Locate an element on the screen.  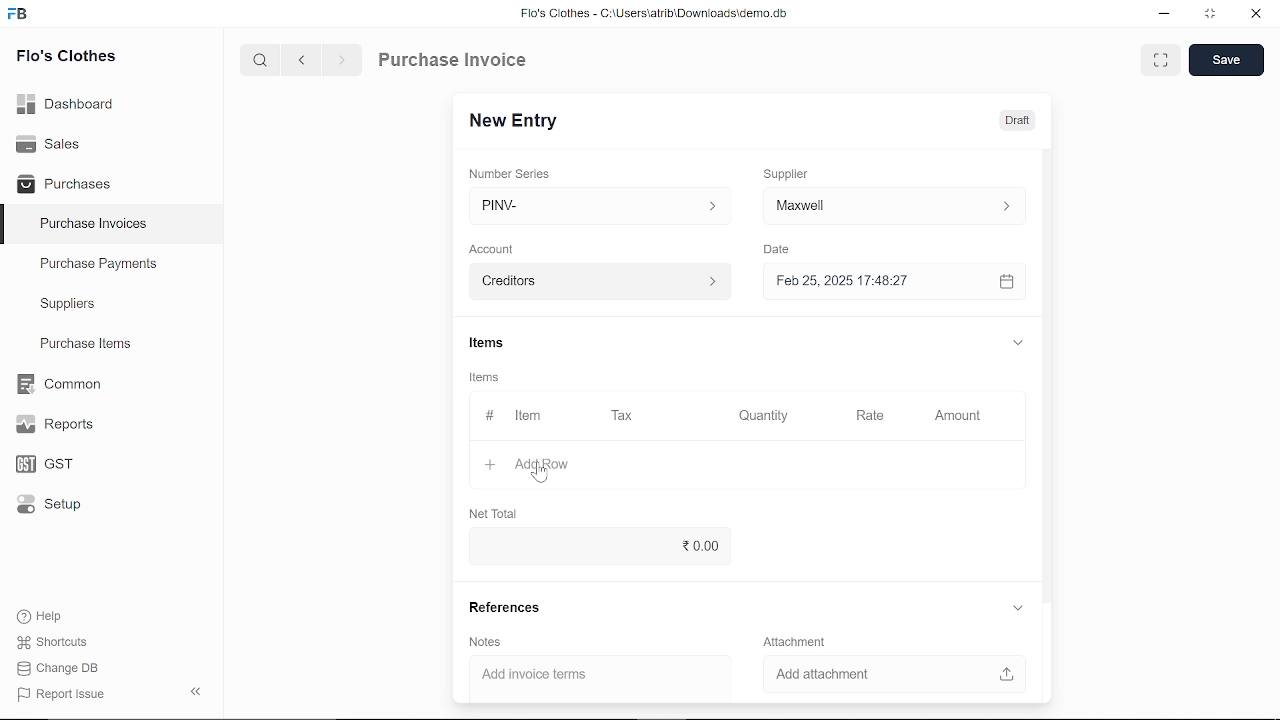
hide is located at coordinates (192, 693).